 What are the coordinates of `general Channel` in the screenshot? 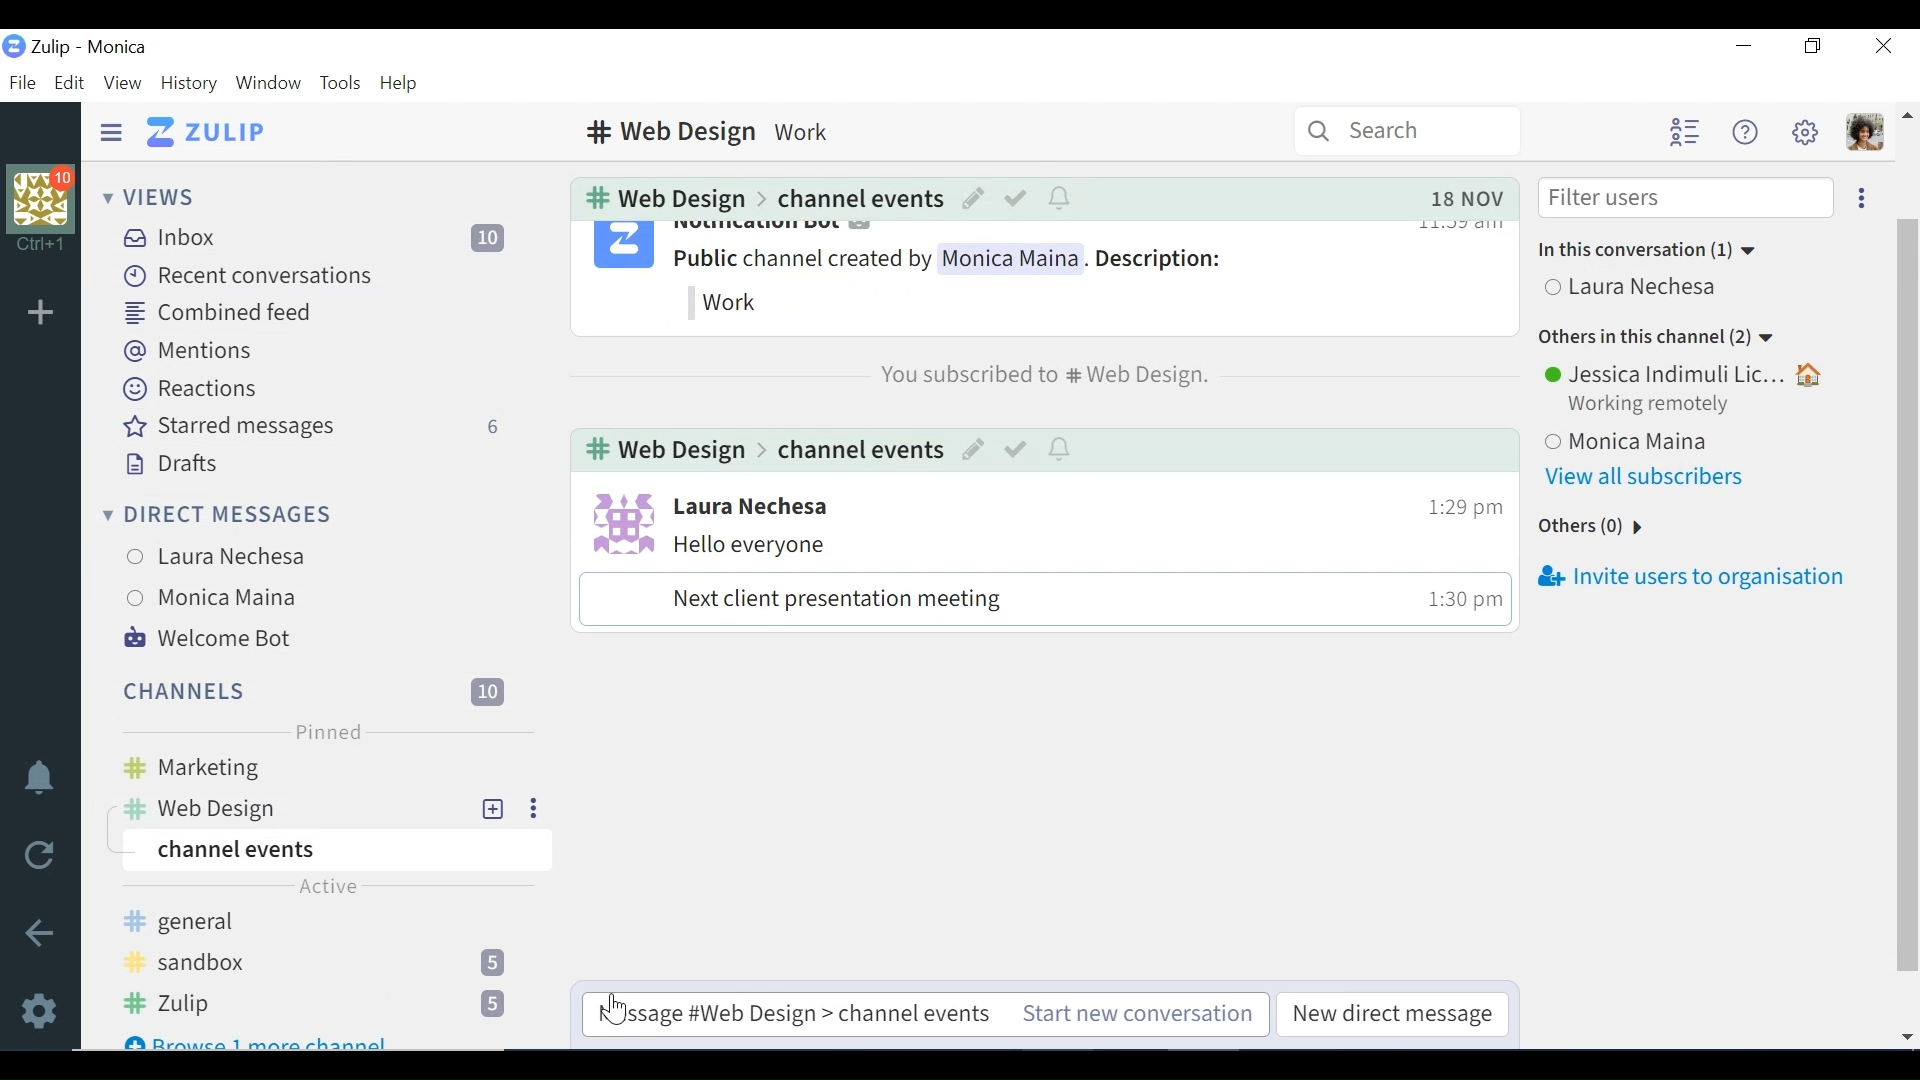 It's located at (321, 924).